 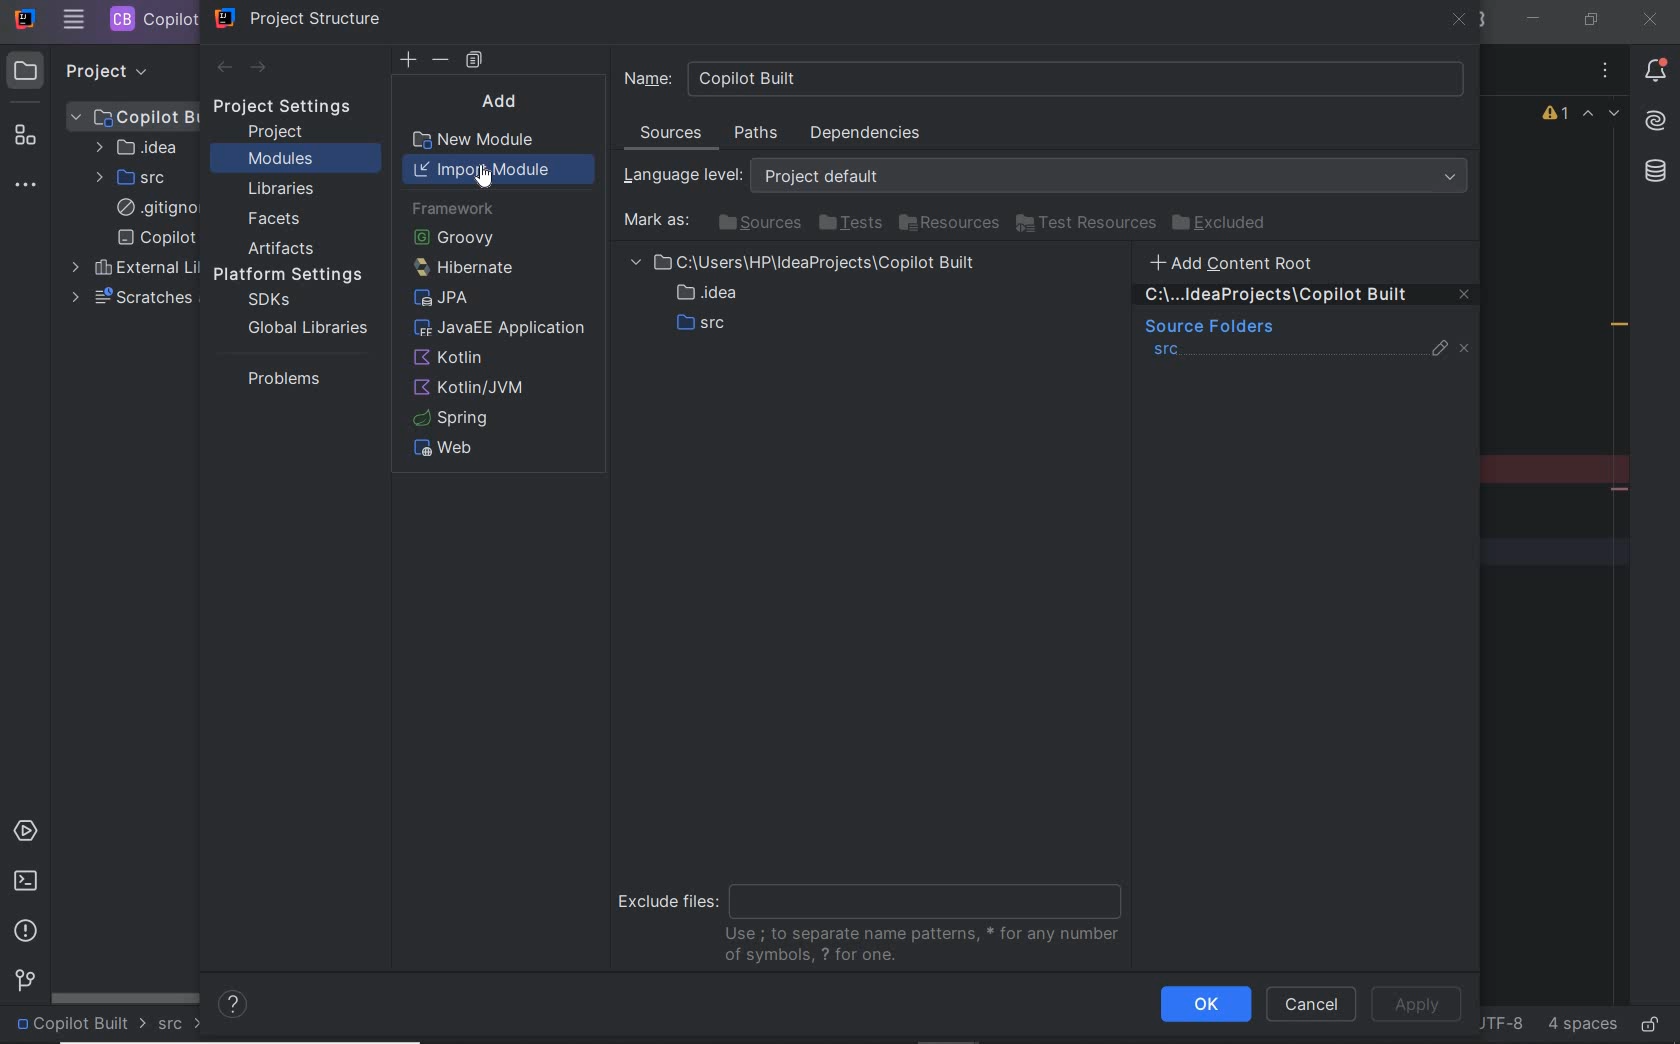 What do you see at coordinates (757, 222) in the screenshot?
I see `sources` at bounding box center [757, 222].